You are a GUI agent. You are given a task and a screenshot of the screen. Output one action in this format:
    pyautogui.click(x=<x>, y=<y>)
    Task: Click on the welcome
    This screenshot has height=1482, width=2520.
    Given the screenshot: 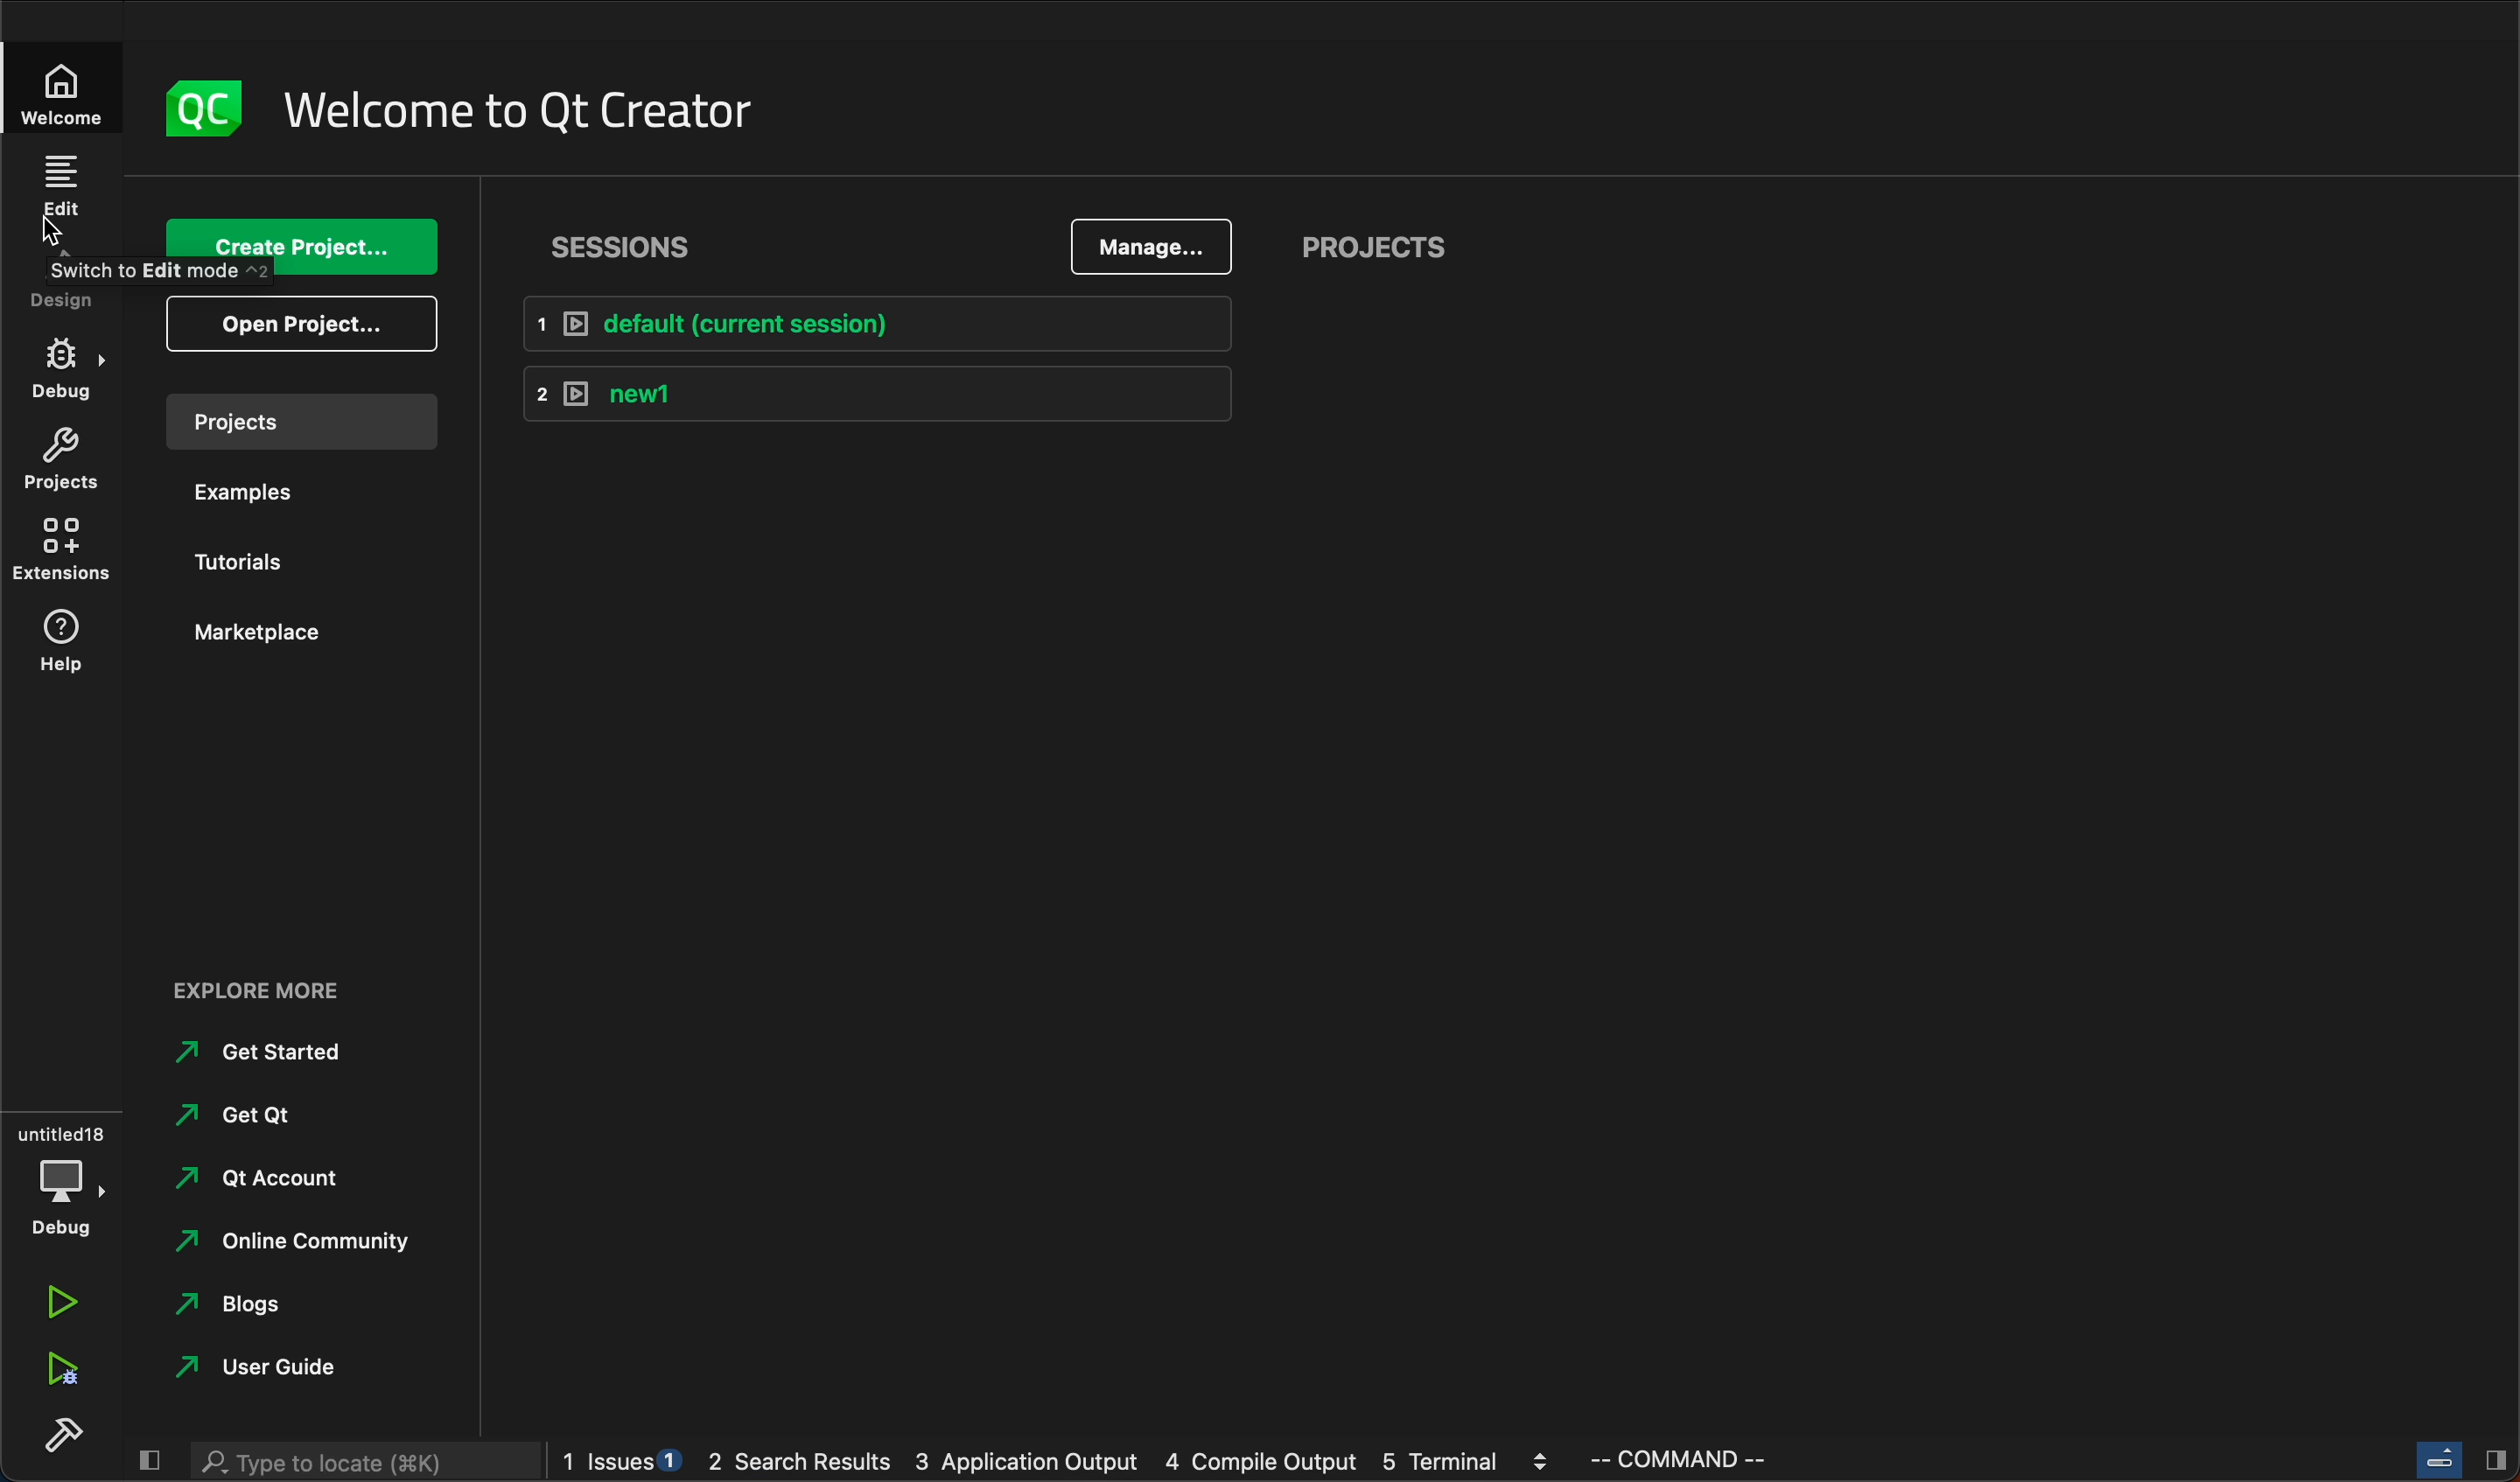 What is the action you would take?
    pyautogui.click(x=531, y=107)
    